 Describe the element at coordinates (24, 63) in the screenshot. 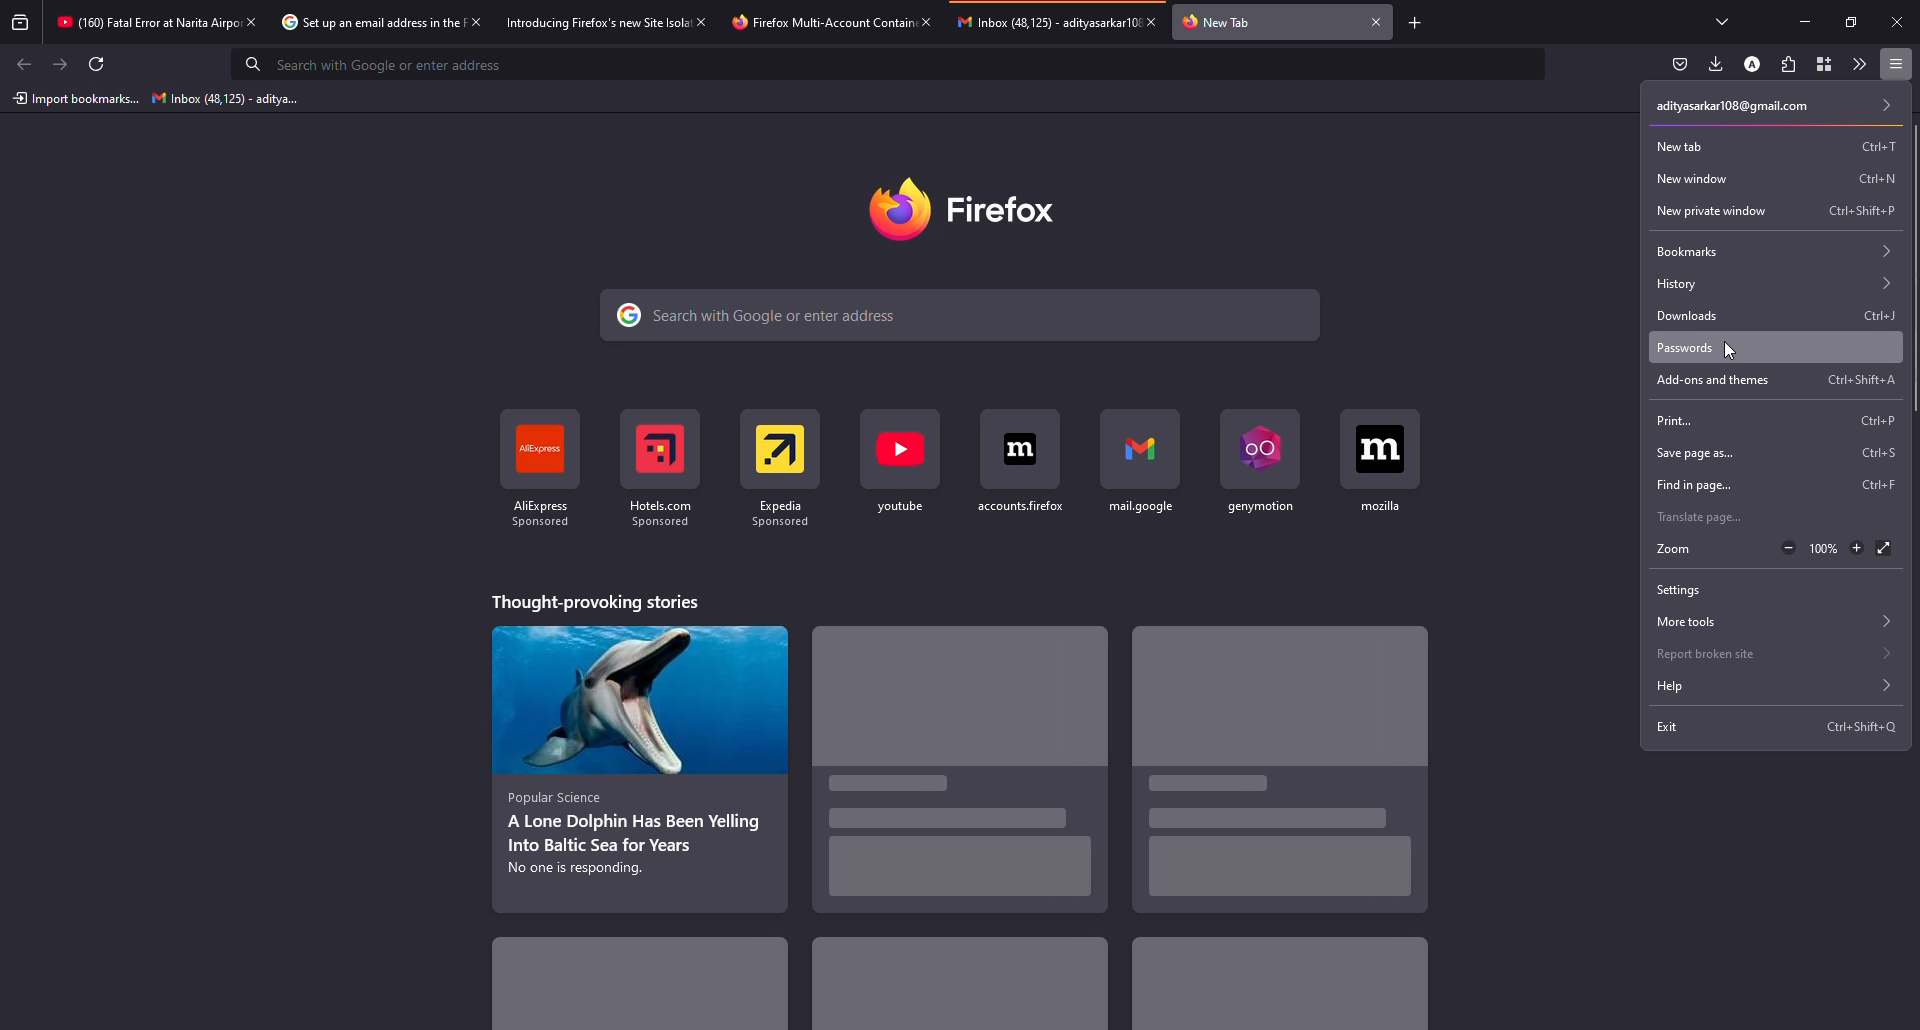

I see `back` at that location.